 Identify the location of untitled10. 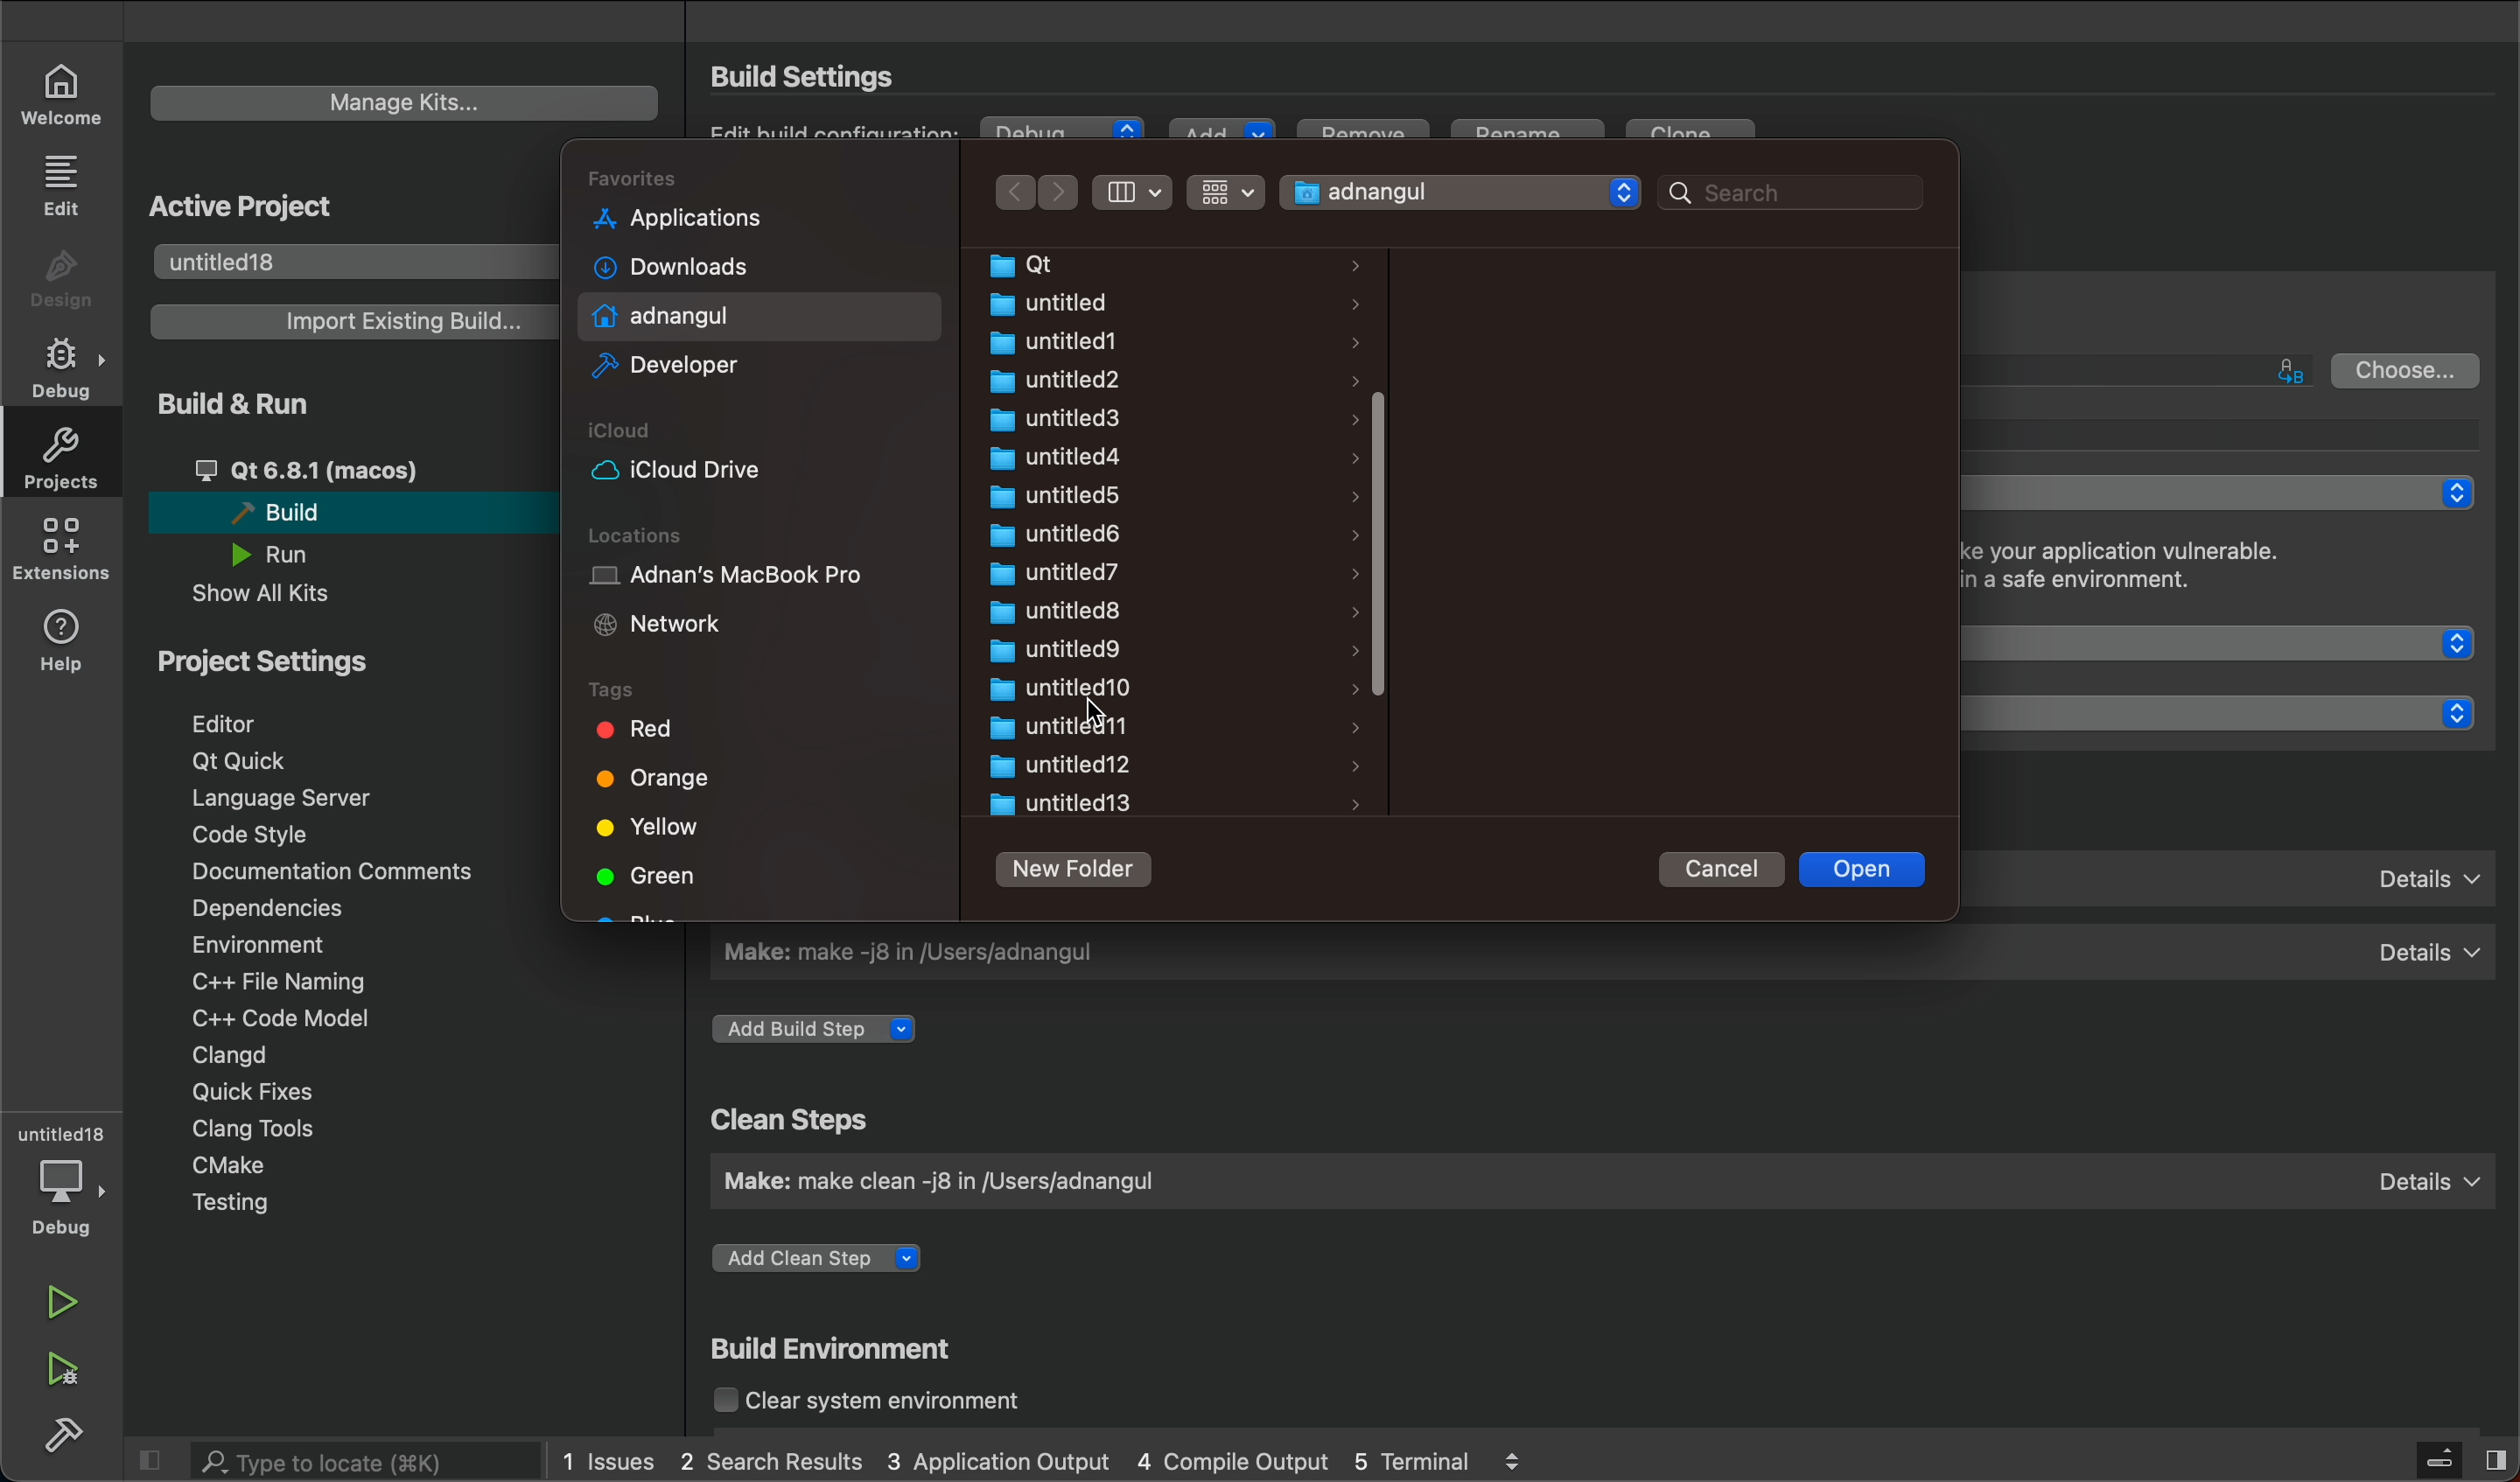
(1169, 687).